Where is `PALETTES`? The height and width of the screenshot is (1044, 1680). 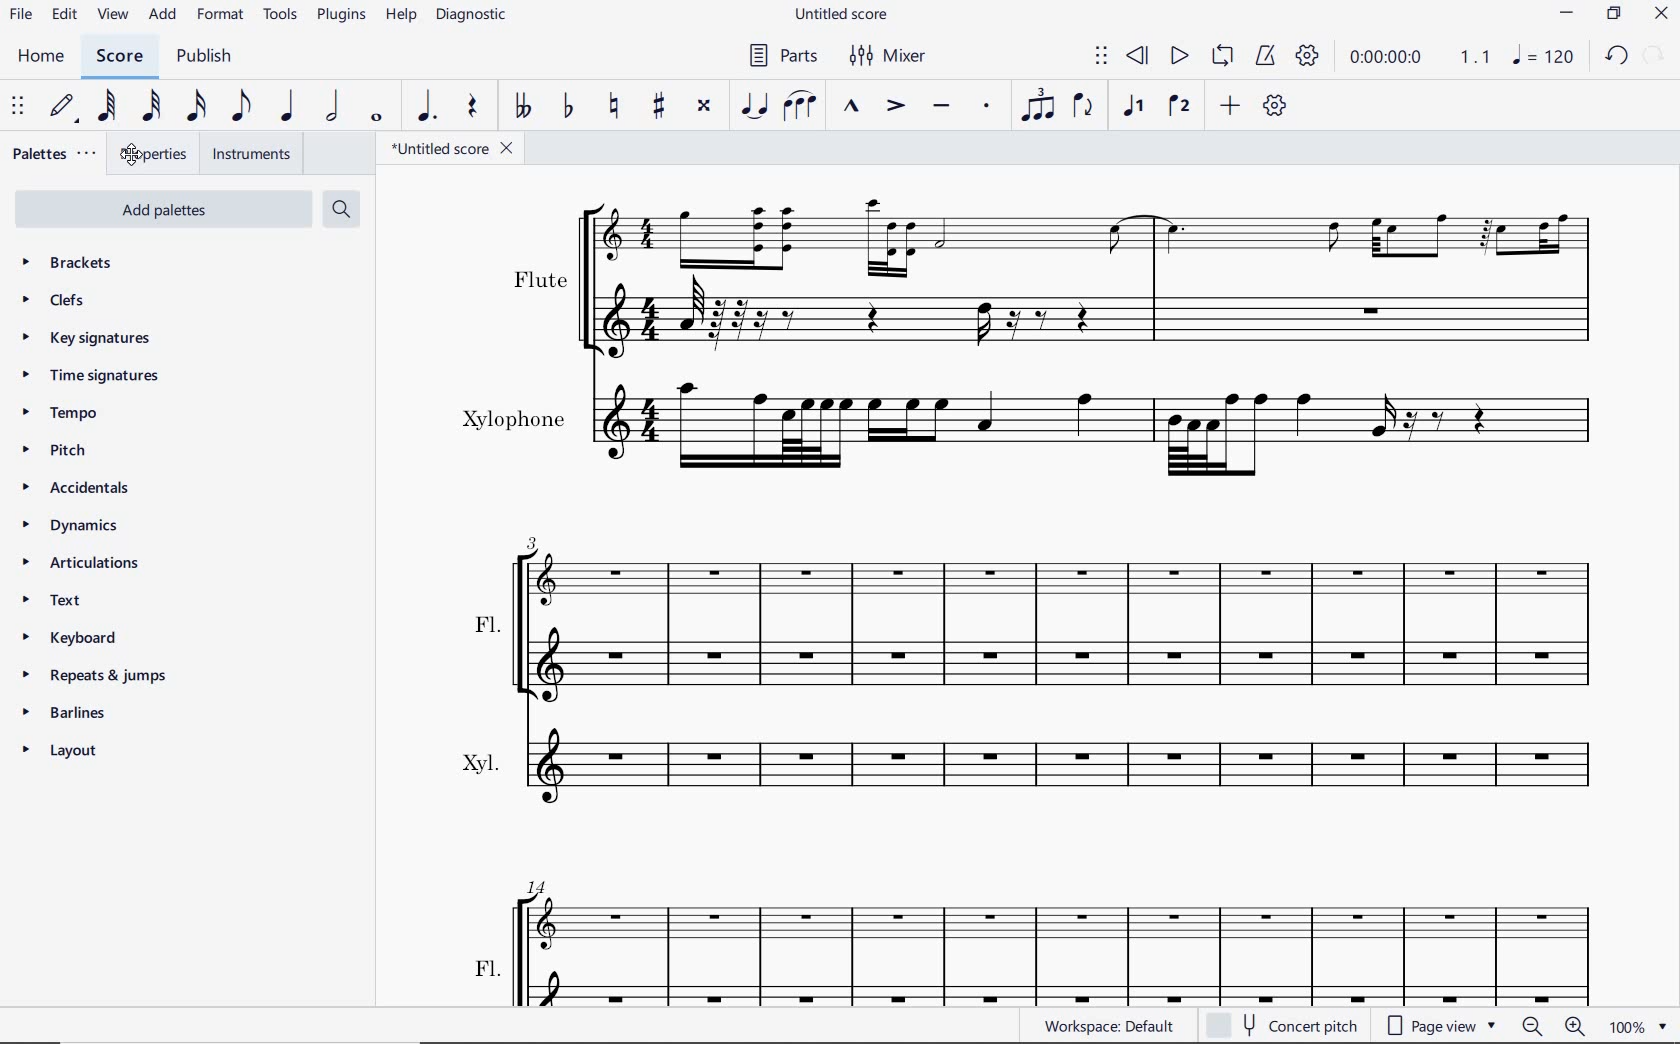
PALETTES is located at coordinates (56, 153).